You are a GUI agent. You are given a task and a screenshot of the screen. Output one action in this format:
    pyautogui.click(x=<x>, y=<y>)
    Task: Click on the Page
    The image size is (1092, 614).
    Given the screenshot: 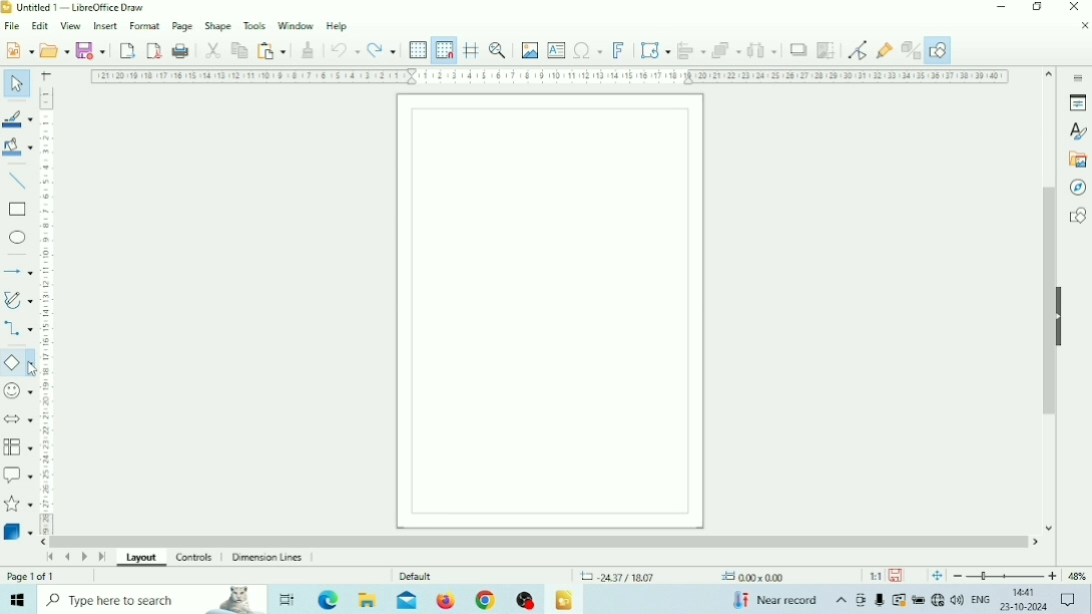 What is the action you would take?
    pyautogui.click(x=183, y=25)
    